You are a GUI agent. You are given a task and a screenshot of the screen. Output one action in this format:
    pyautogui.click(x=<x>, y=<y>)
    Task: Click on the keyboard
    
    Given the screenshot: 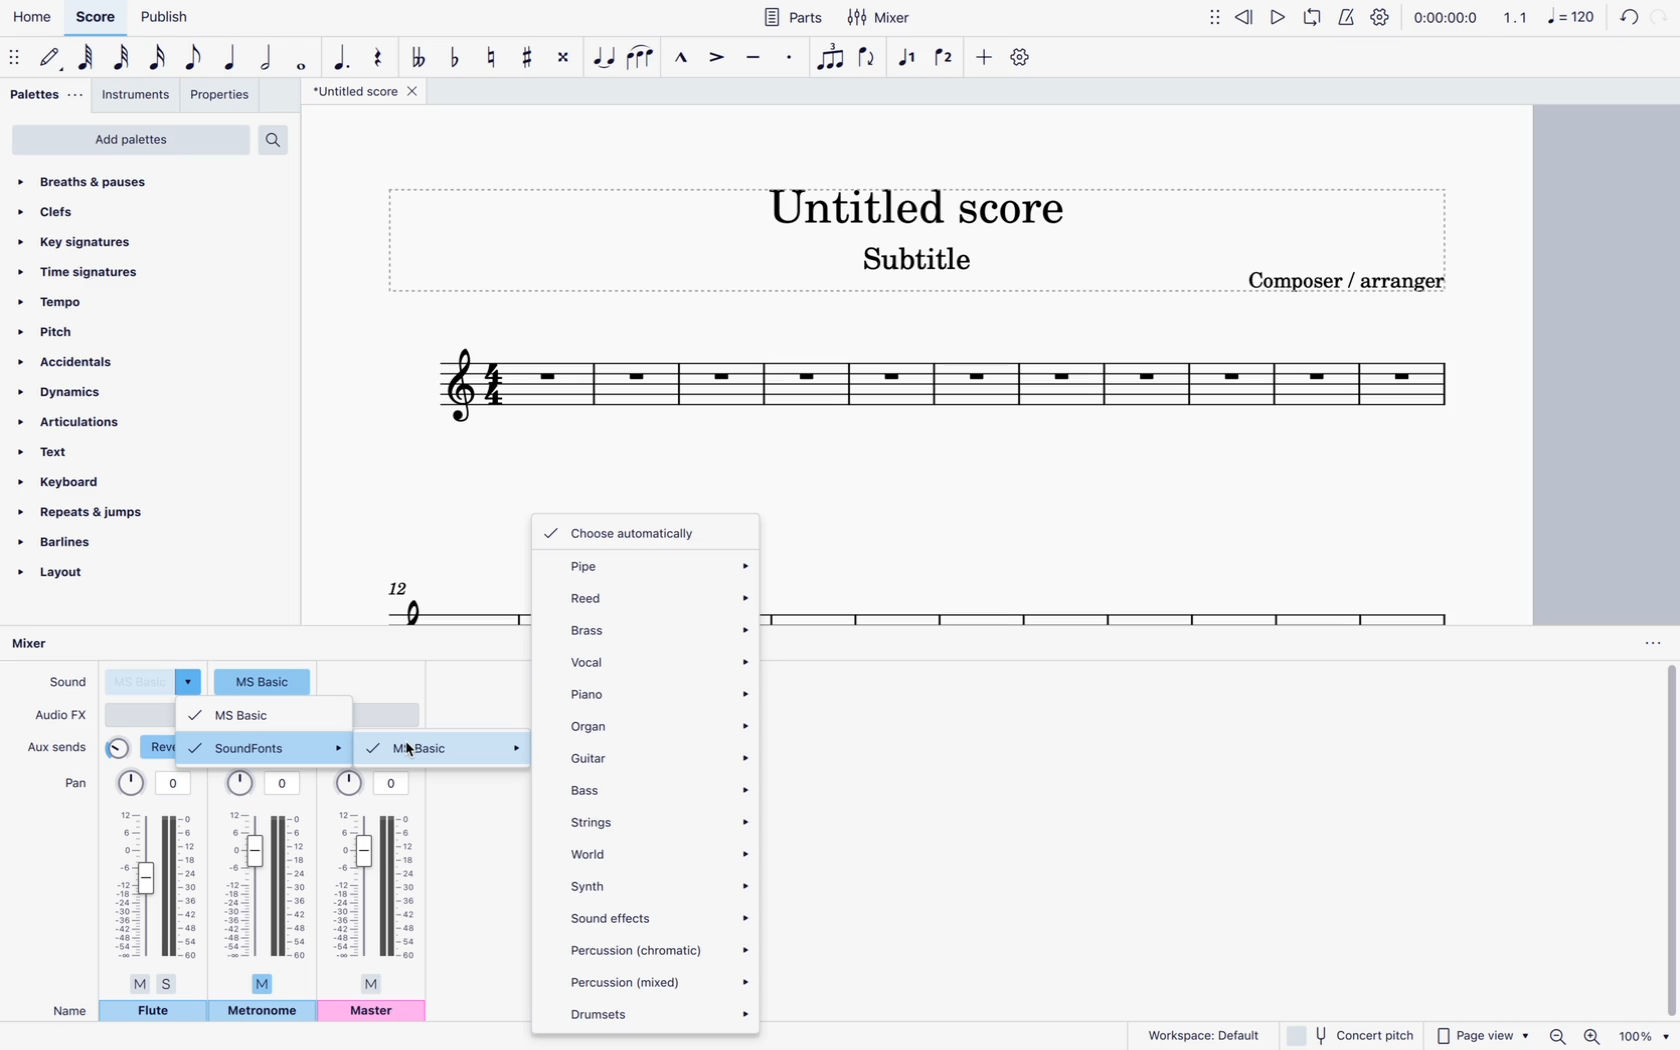 What is the action you would take?
    pyautogui.click(x=70, y=481)
    